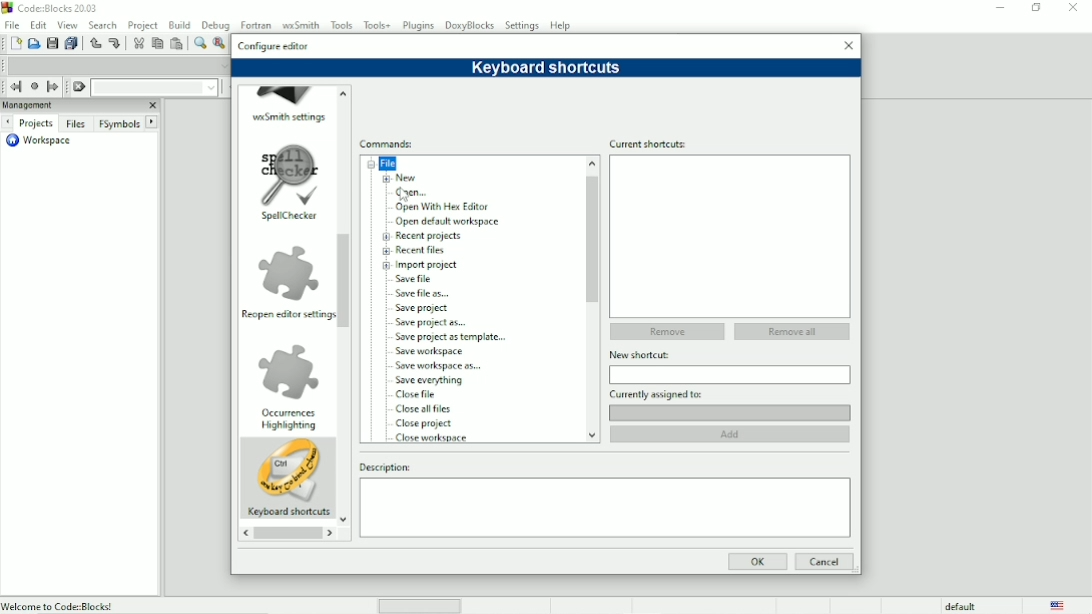 The height and width of the screenshot is (614, 1092). What do you see at coordinates (38, 25) in the screenshot?
I see `Edit` at bounding box center [38, 25].